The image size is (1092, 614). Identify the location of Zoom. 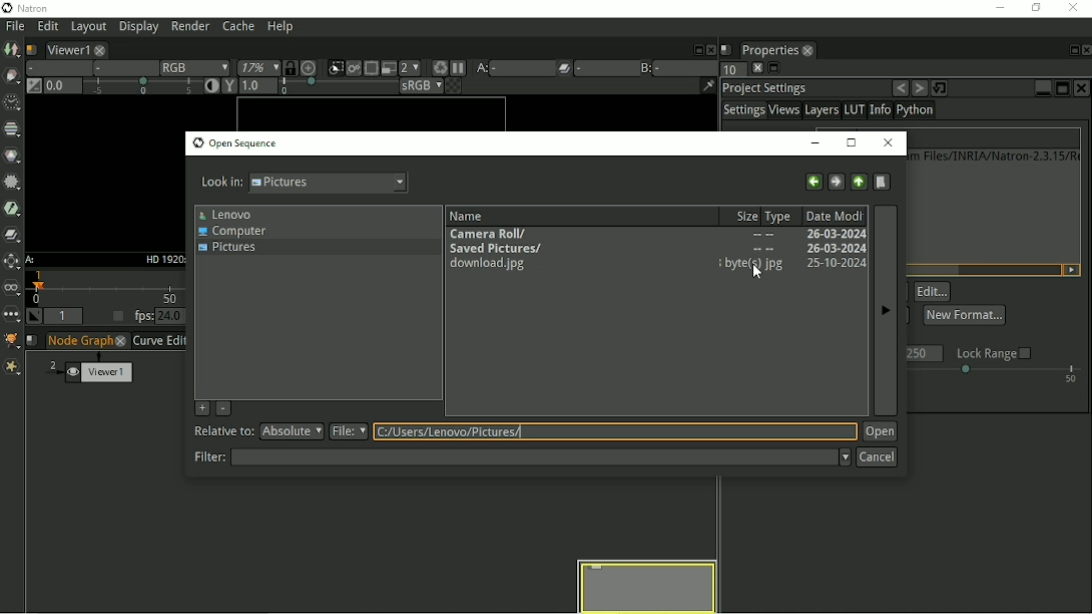
(255, 68).